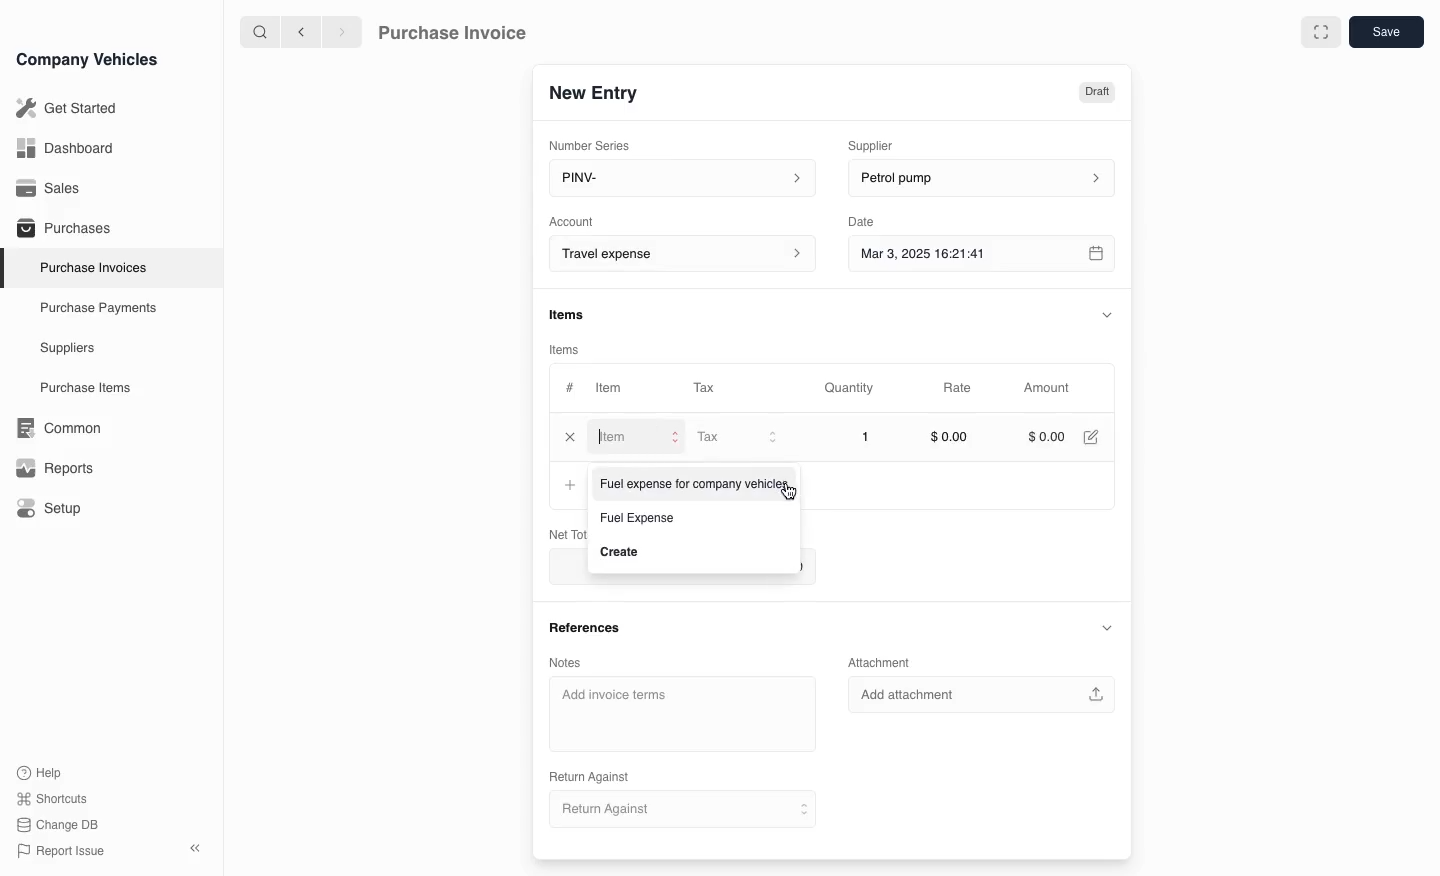  Describe the element at coordinates (54, 428) in the screenshot. I see `Common` at that location.